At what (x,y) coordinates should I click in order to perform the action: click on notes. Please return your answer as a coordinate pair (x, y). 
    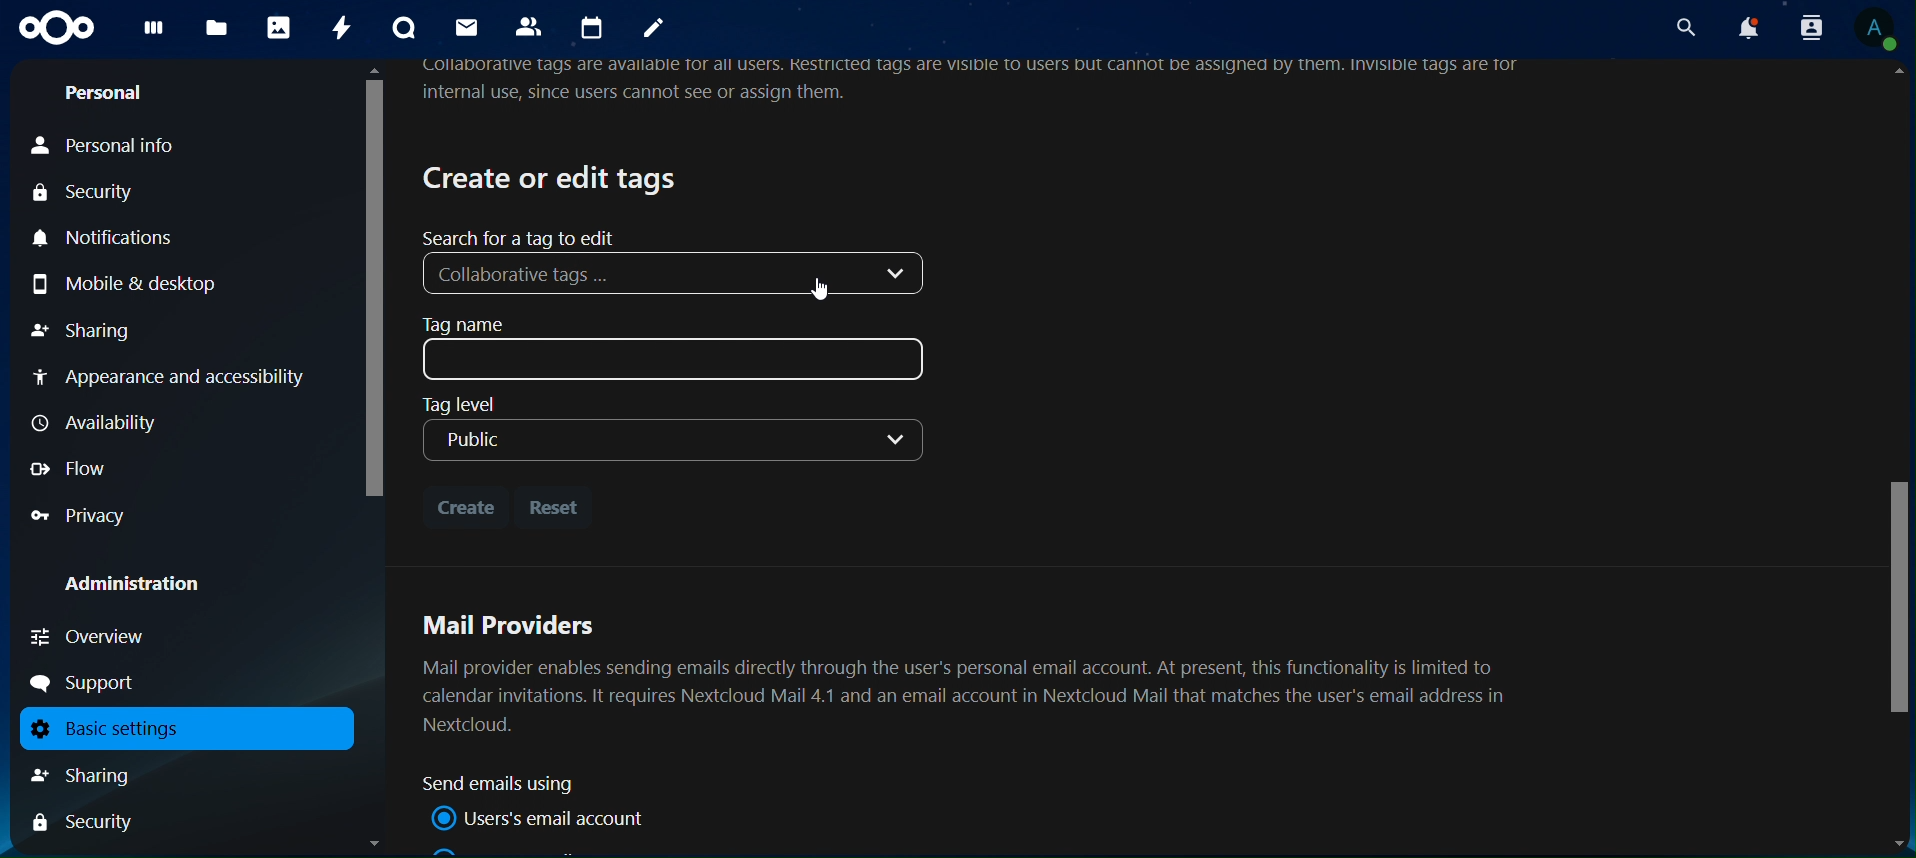
    Looking at the image, I should click on (654, 30).